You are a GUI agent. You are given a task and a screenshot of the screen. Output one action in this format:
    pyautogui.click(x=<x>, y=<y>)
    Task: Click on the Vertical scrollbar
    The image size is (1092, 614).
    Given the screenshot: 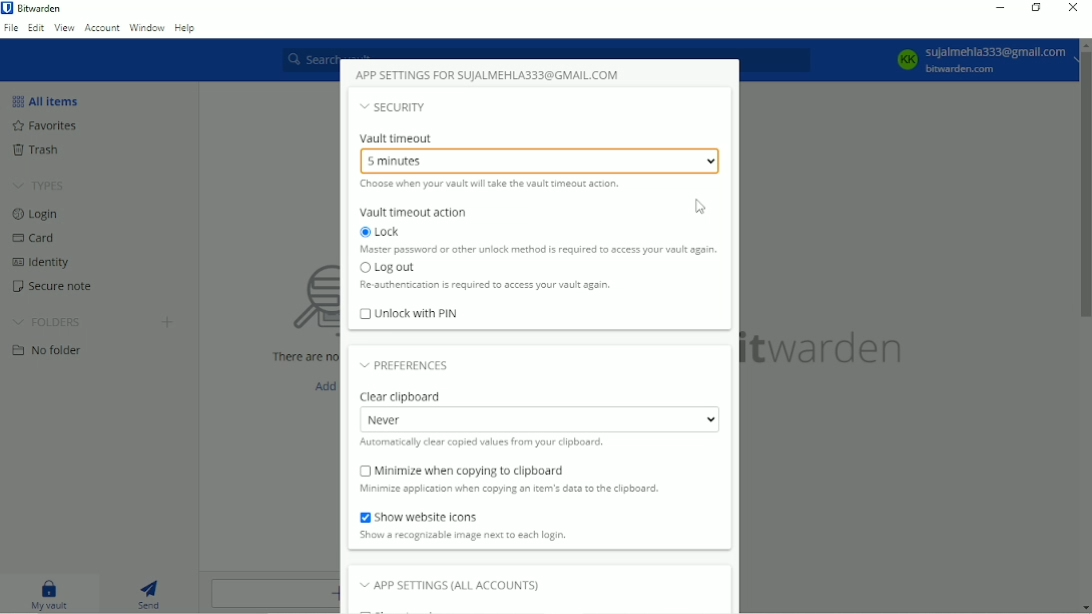 What is the action you would take?
    pyautogui.click(x=1085, y=185)
    